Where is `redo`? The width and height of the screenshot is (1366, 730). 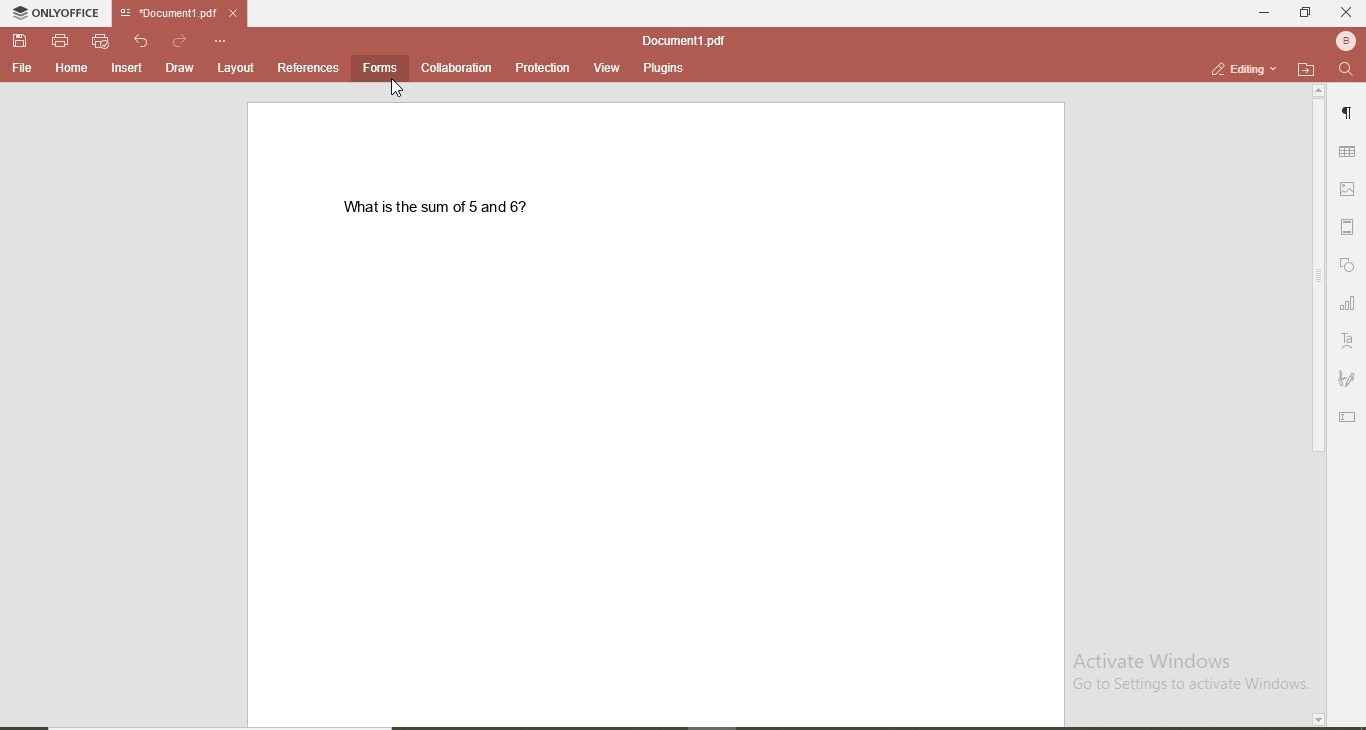 redo is located at coordinates (178, 37).